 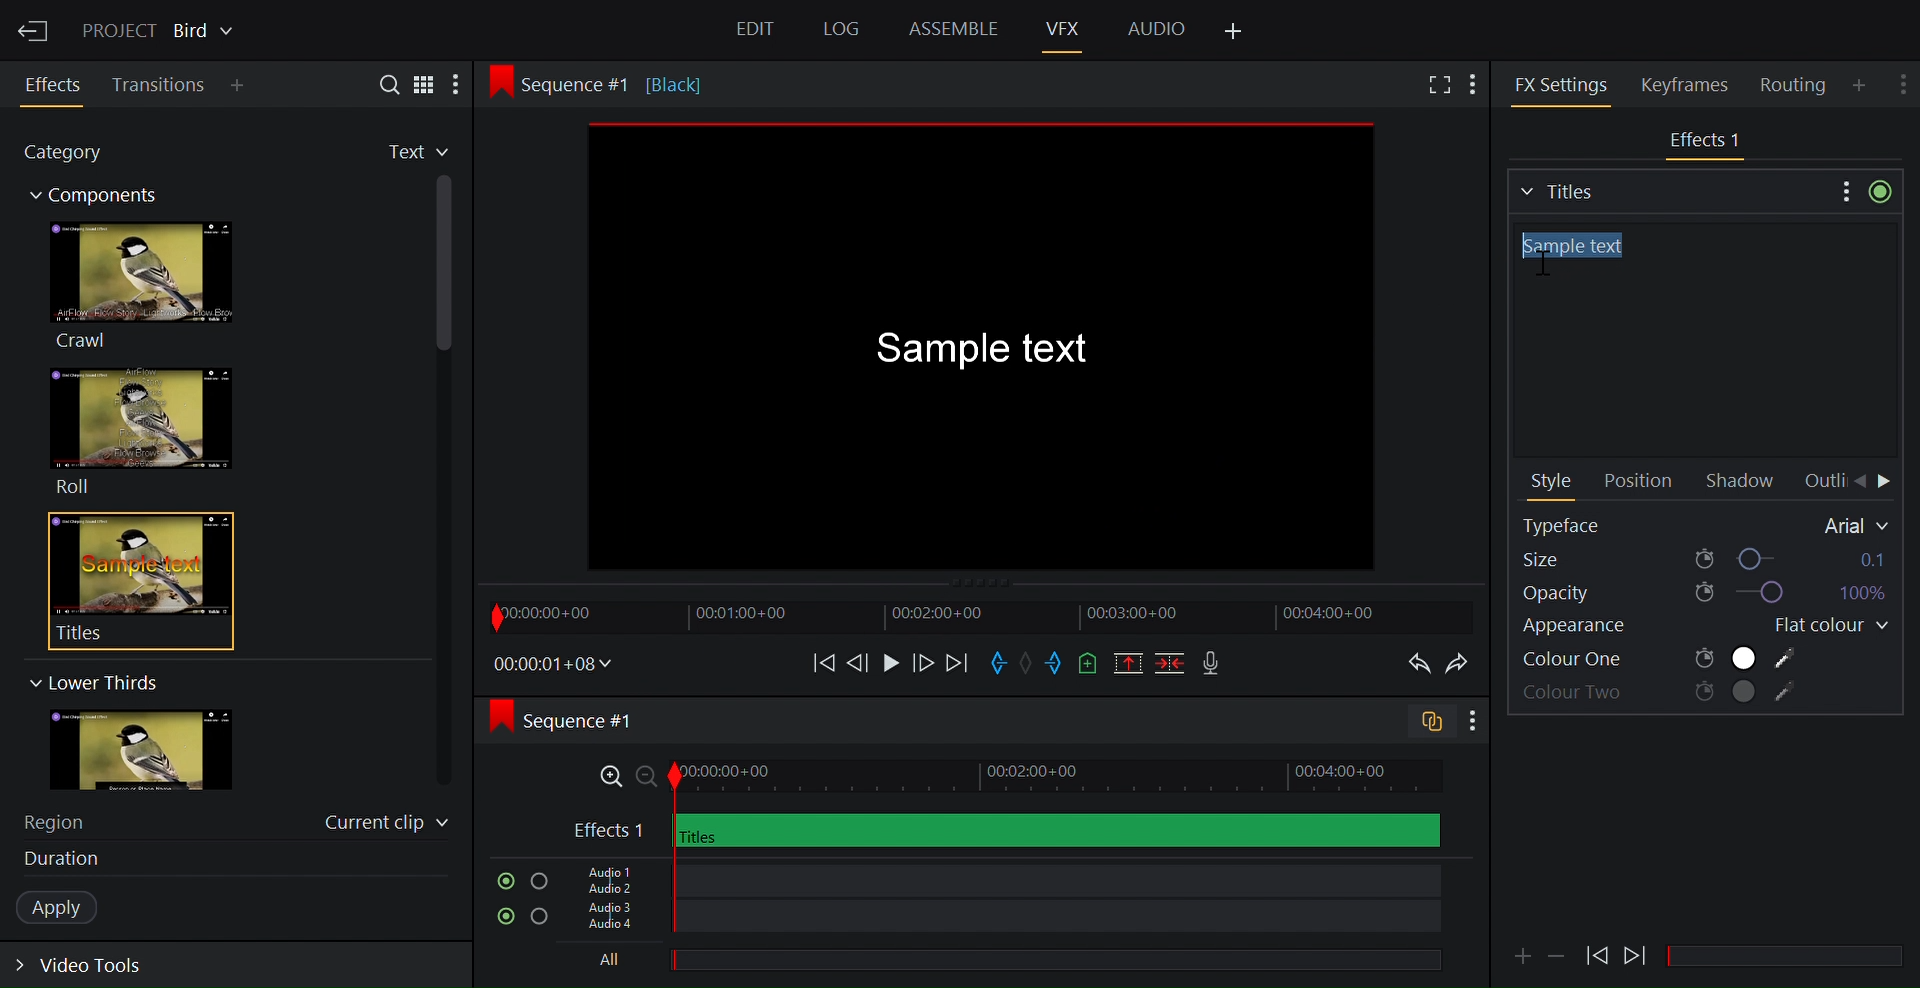 I want to click on Minimize, so click(x=1558, y=954).